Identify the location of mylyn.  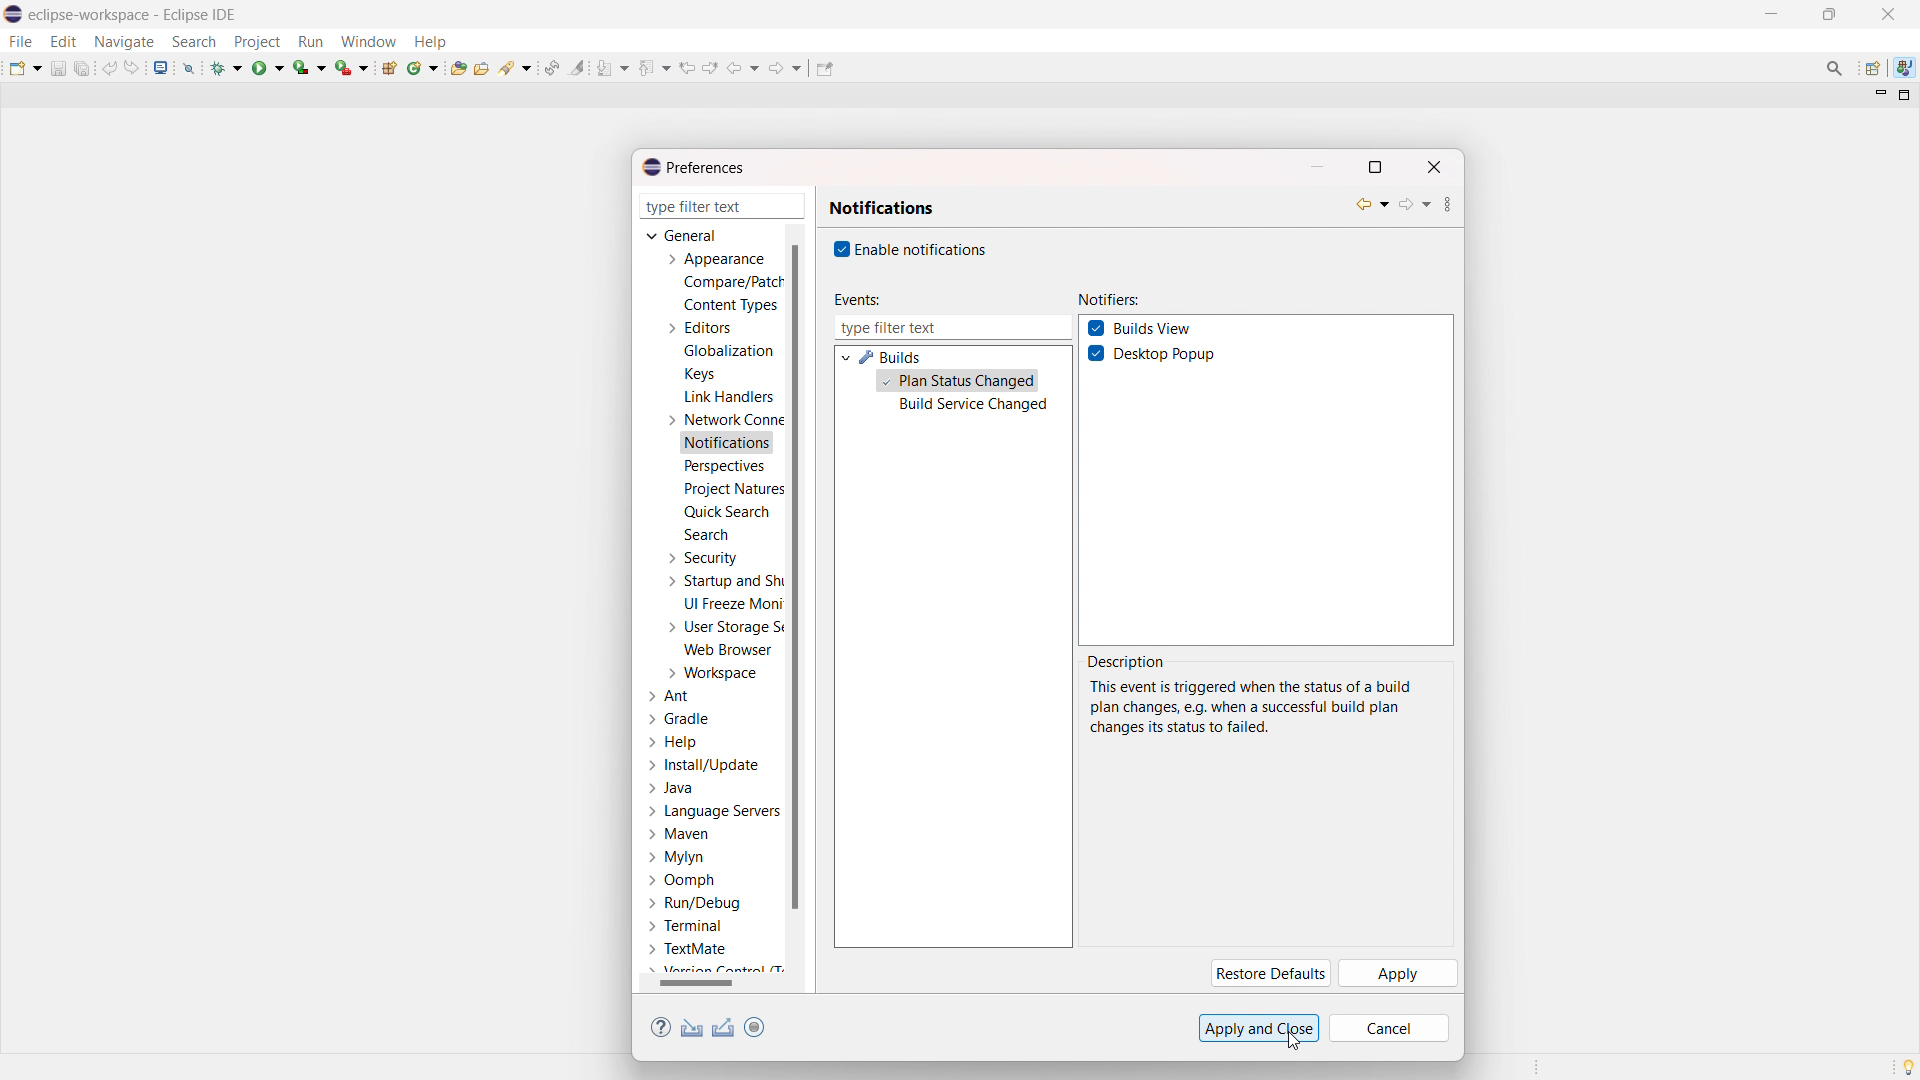
(677, 858).